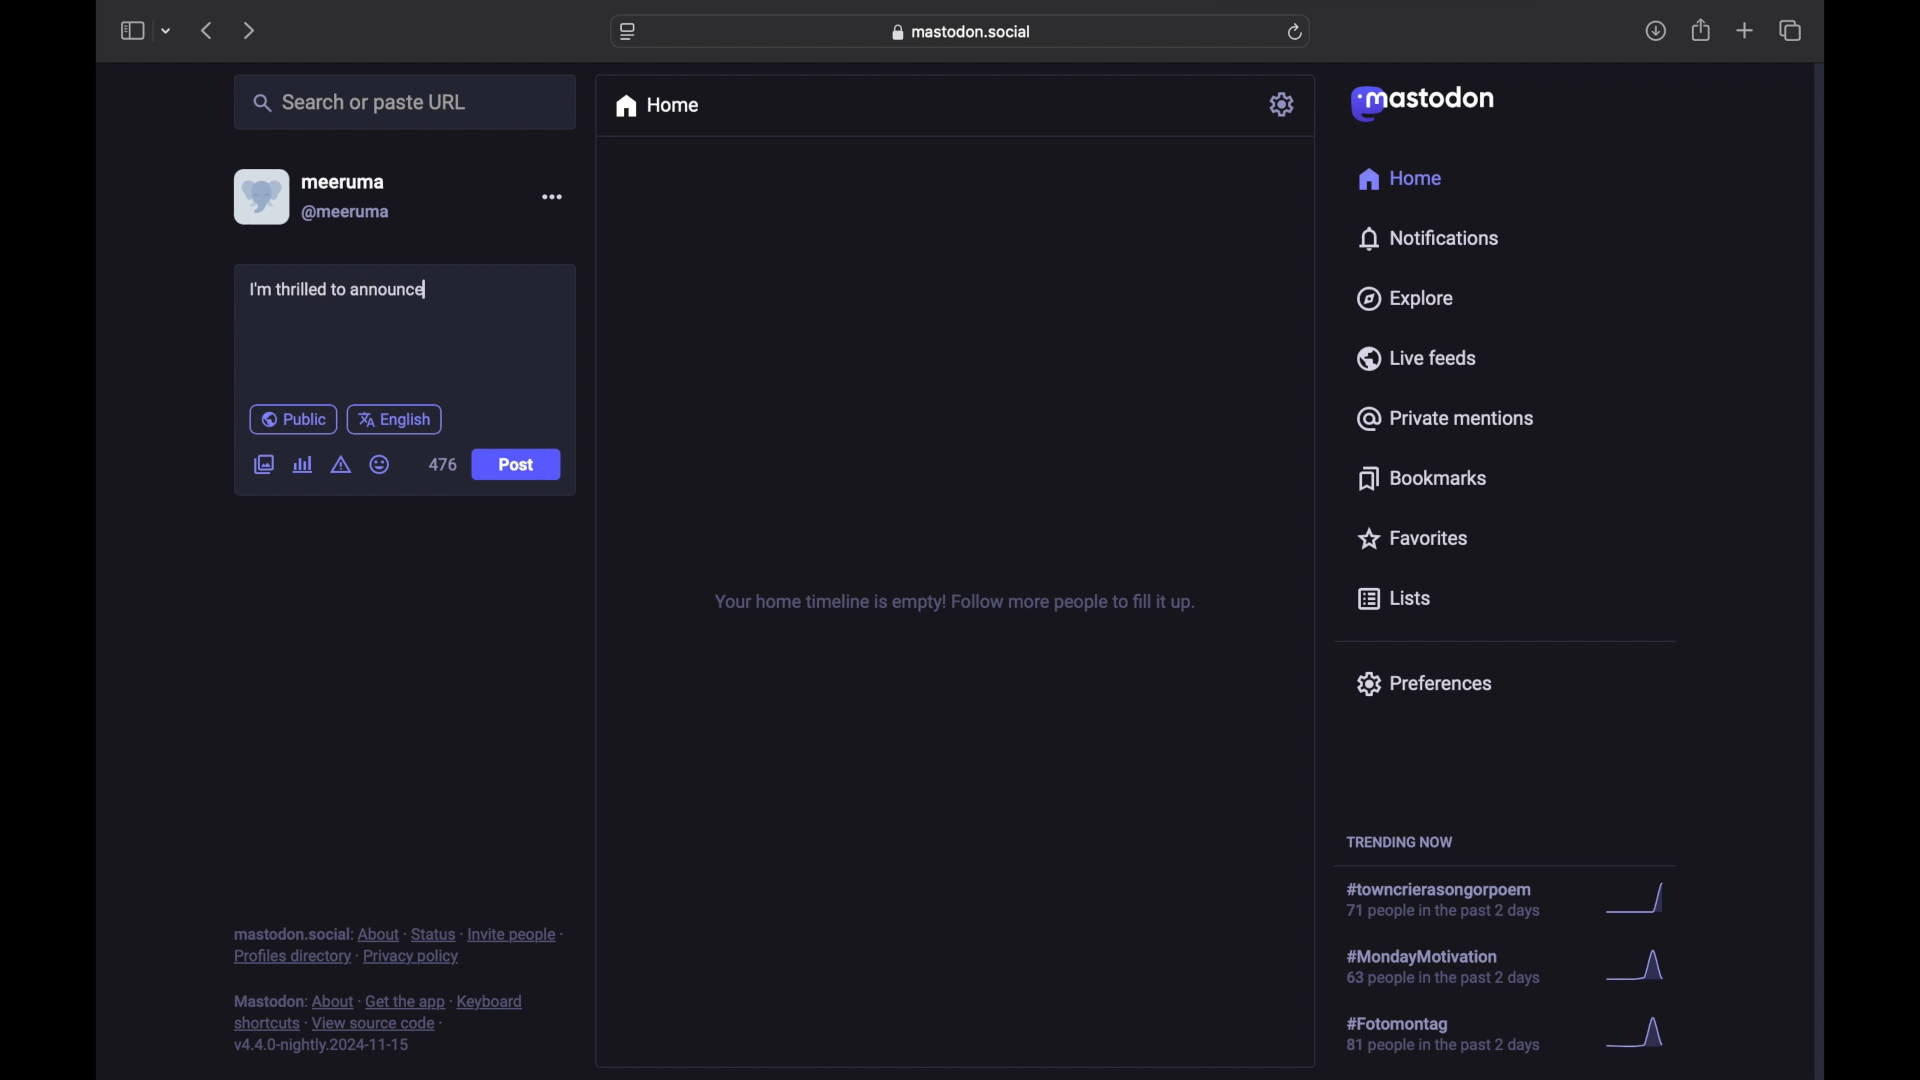 This screenshot has height=1080, width=1920. Describe the element at coordinates (1402, 178) in the screenshot. I see `home` at that location.